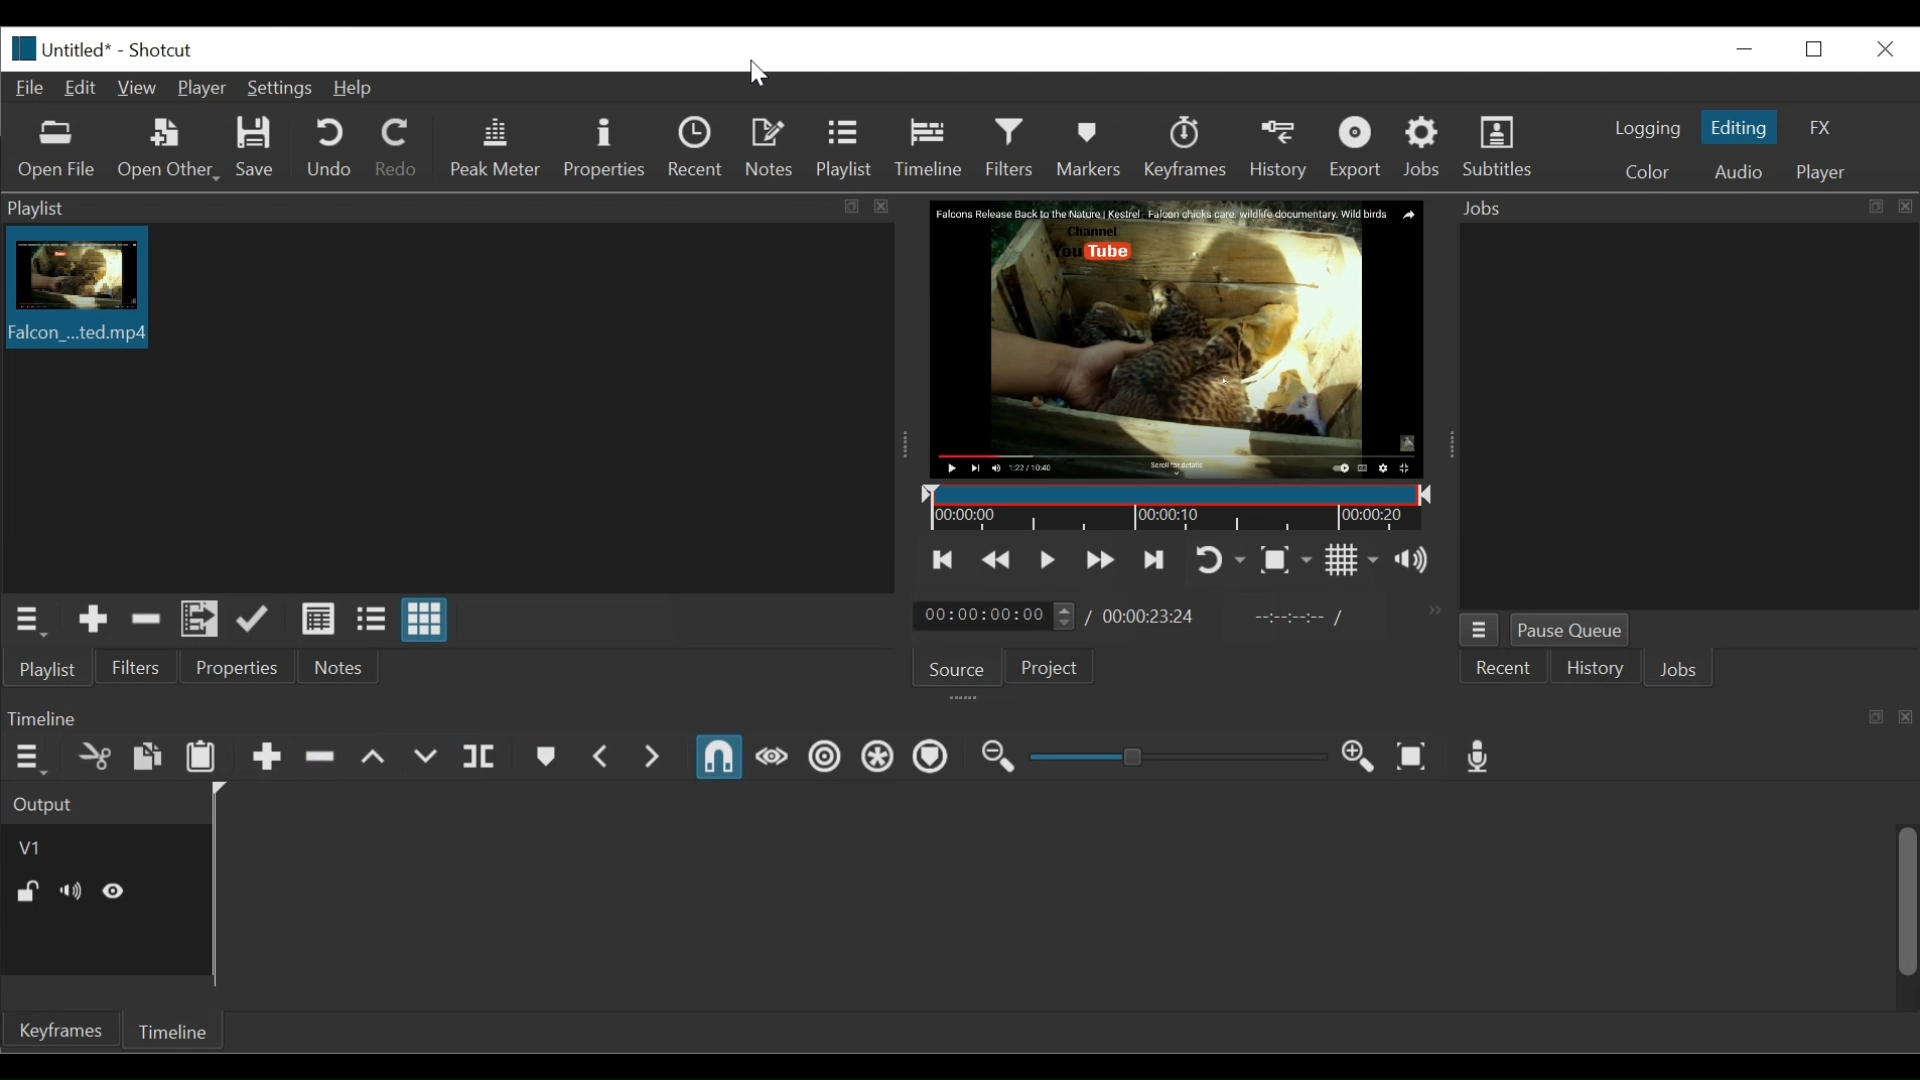 The width and height of the screenshot is (1920, 1080). I want to click on Open file, so click(62, 151).